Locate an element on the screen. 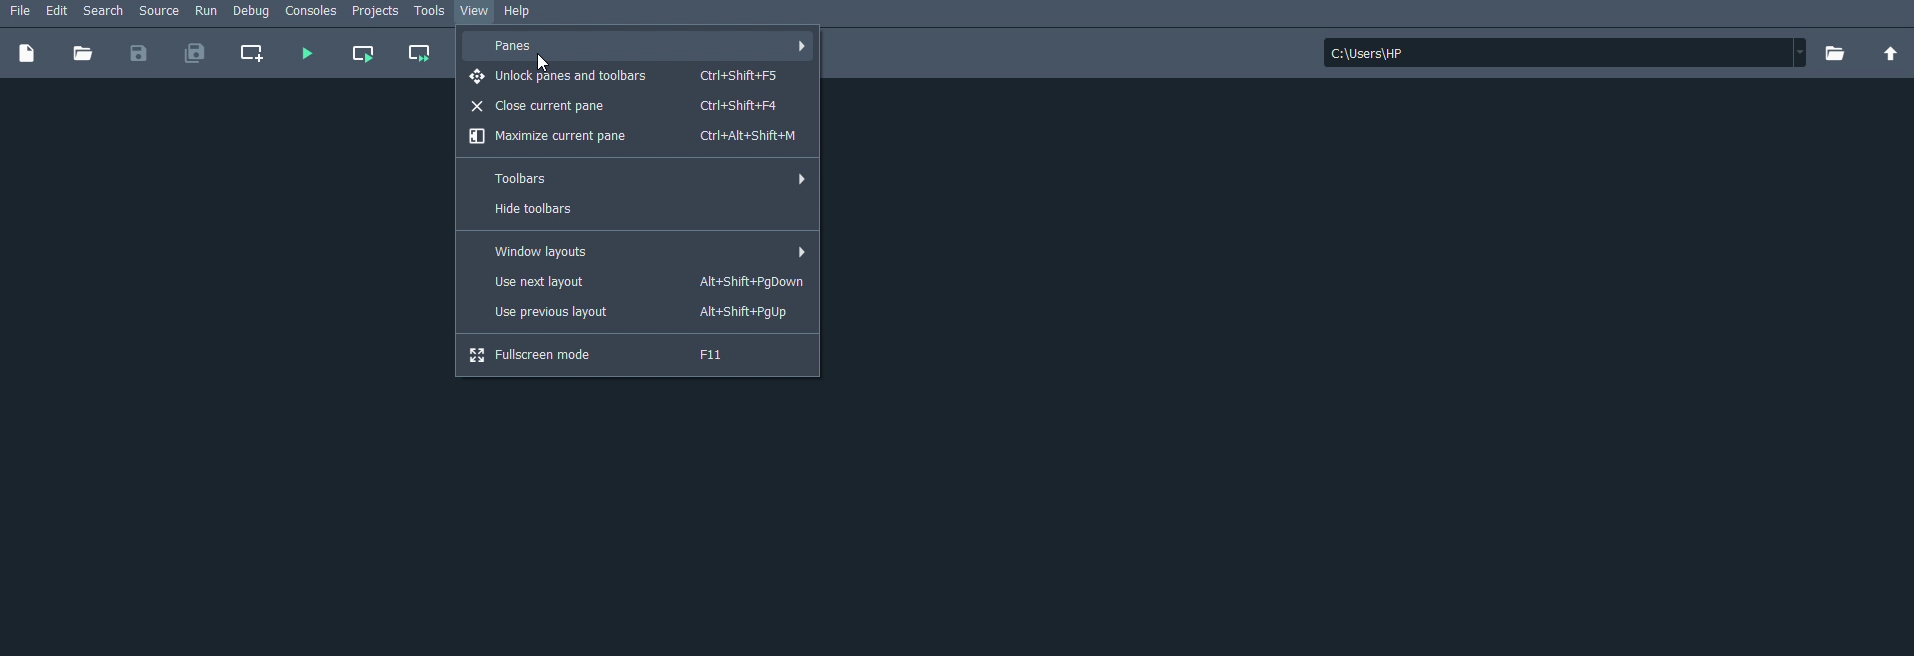  Create new cell at the current line is located at coordinates (257, 53).